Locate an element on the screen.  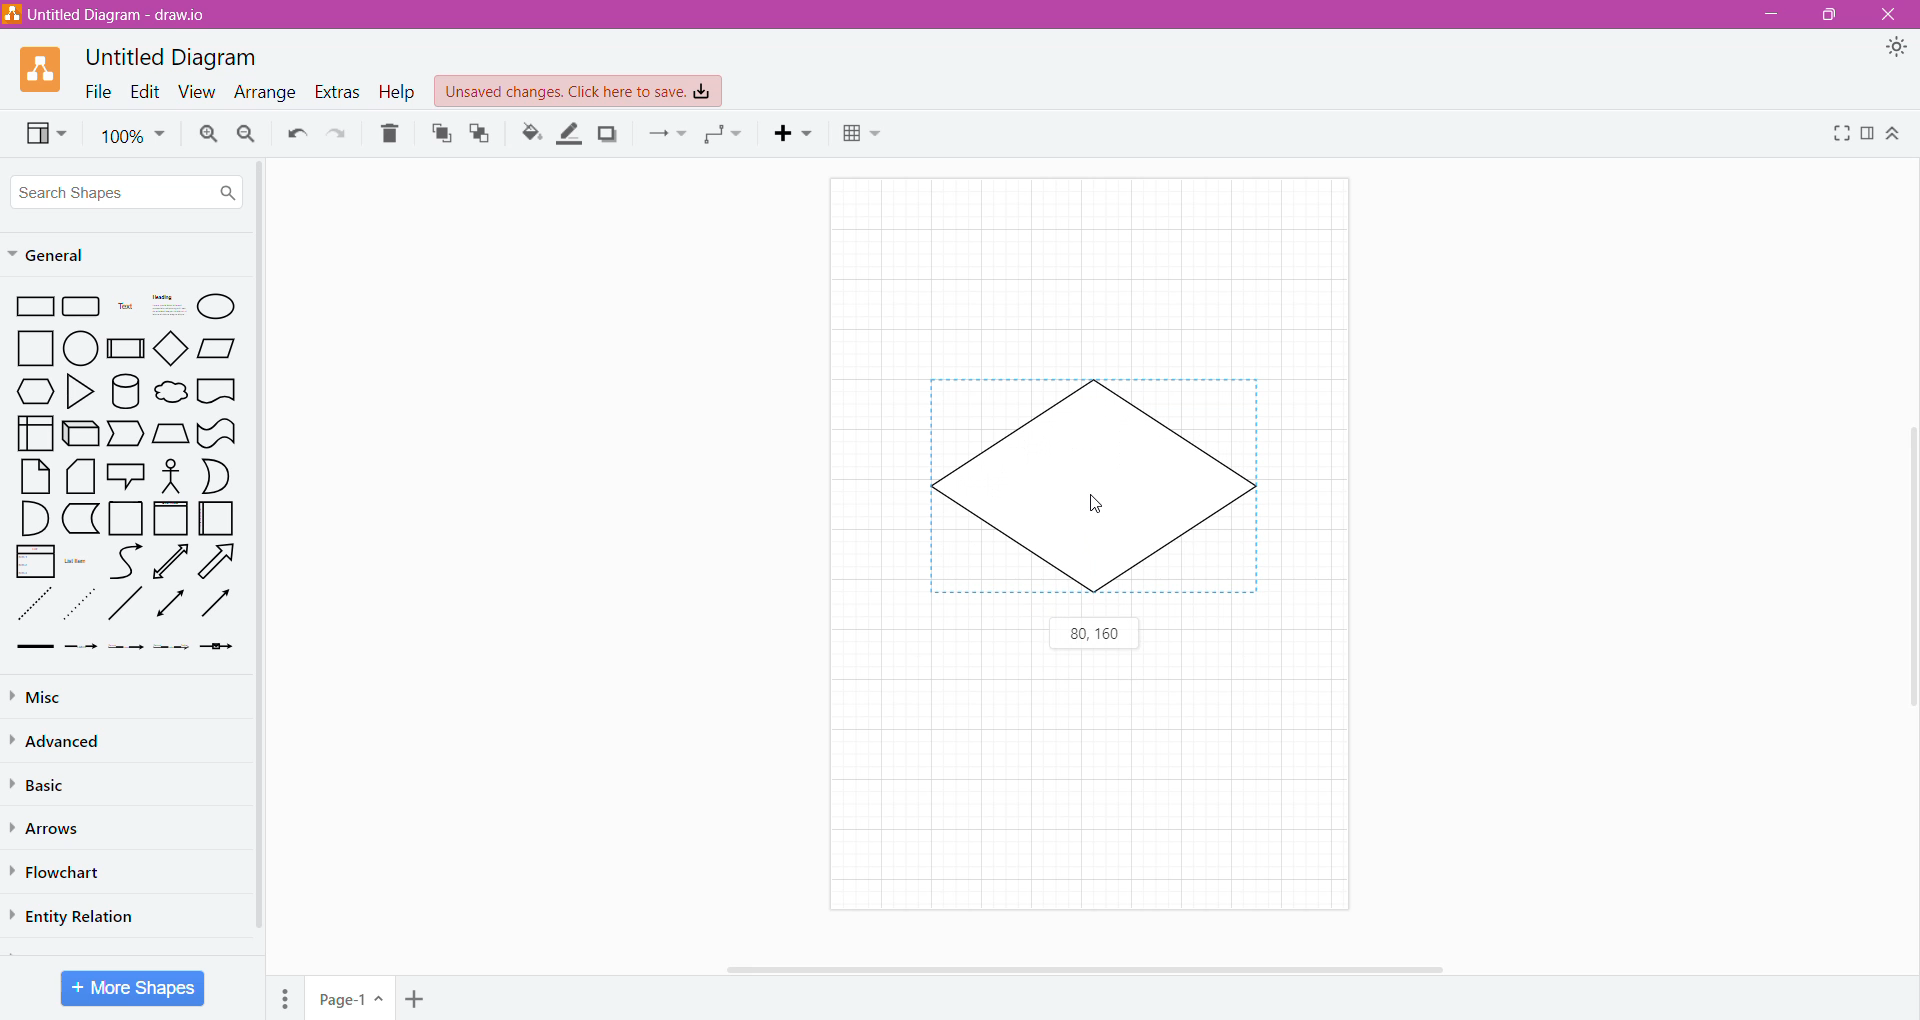
To Back is located at coordinates (481, 133).